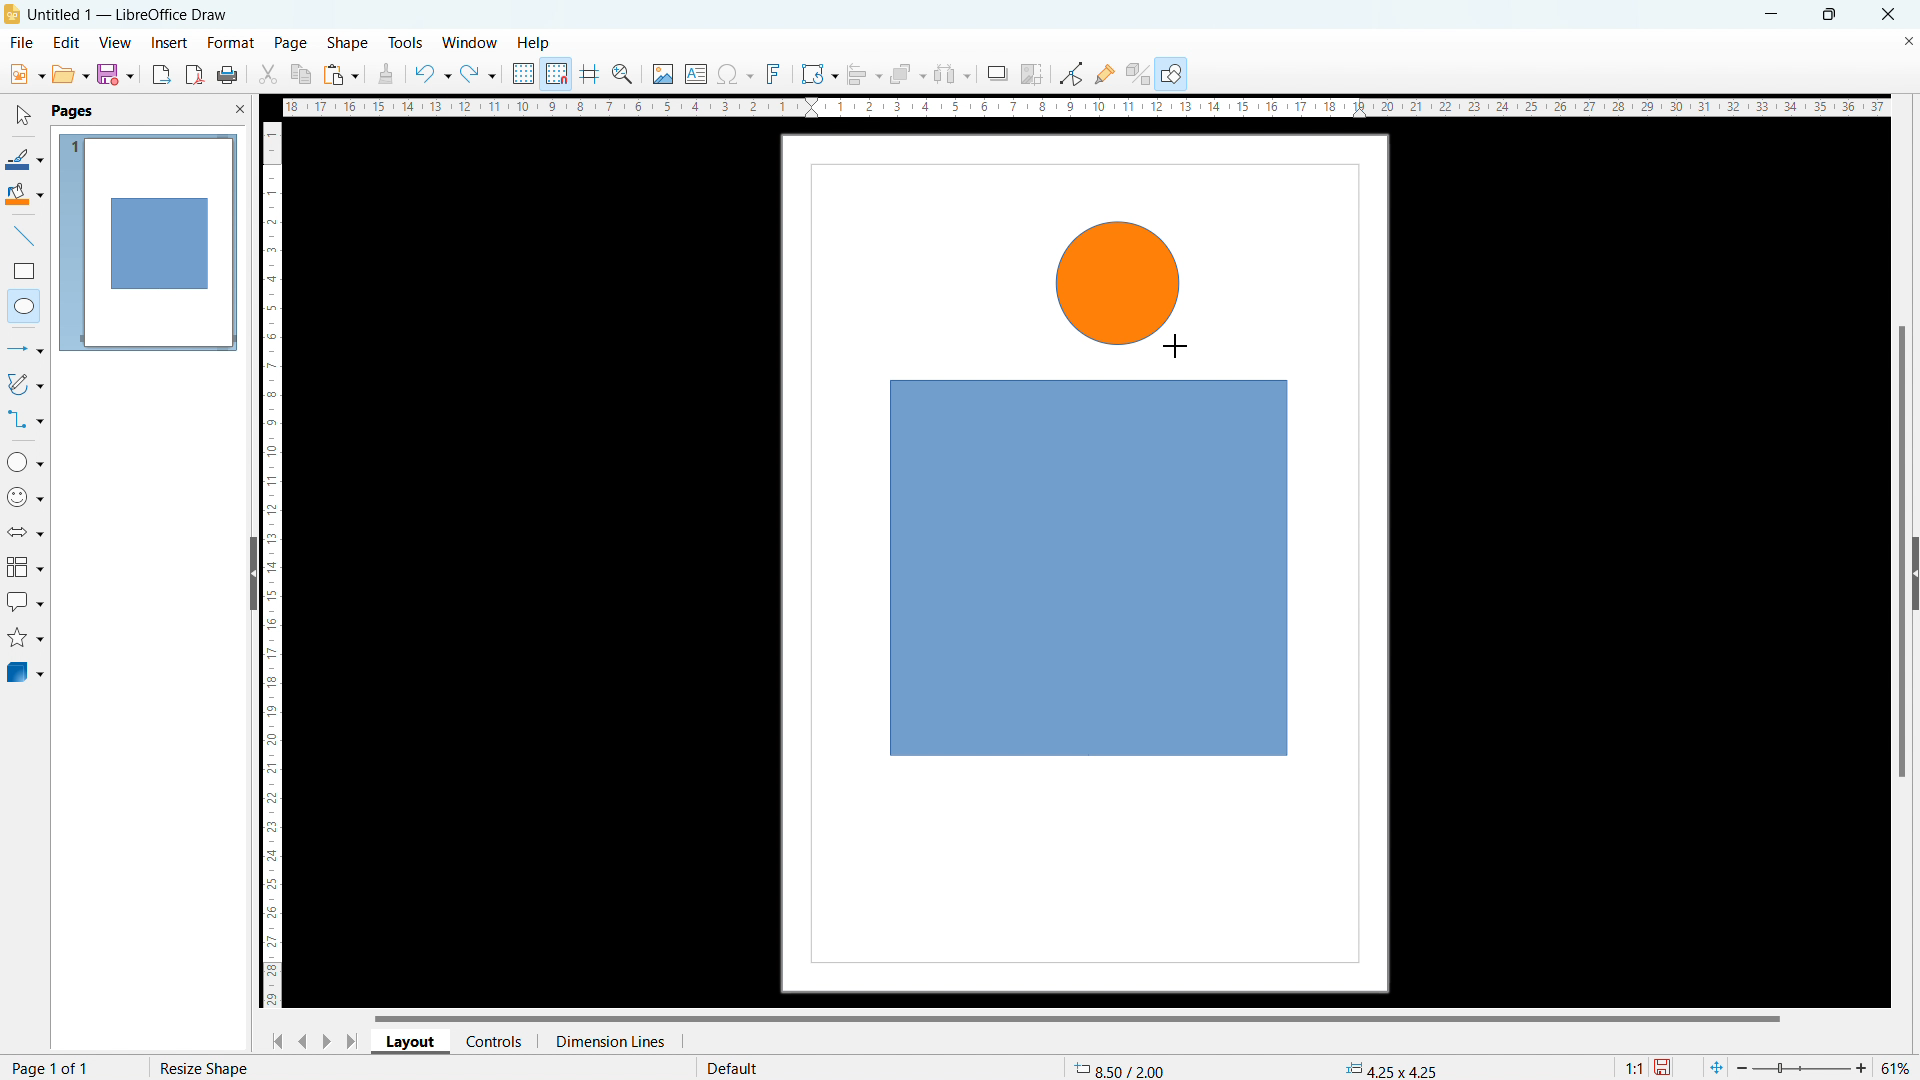 This screenshot has height=1080, width=1920. Describe the element at coordinates (147, 241) in the screenshot. I see `page 1` at that location.